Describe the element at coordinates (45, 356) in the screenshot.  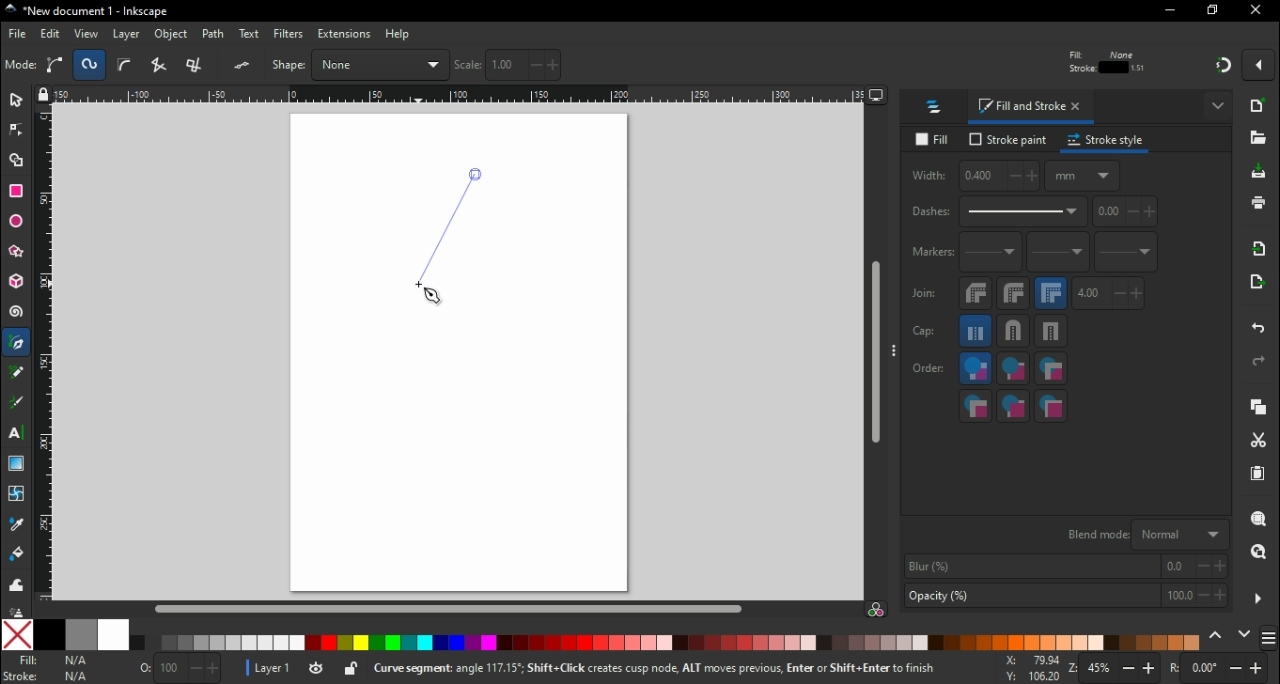
I see `vertical ruler` at that location.